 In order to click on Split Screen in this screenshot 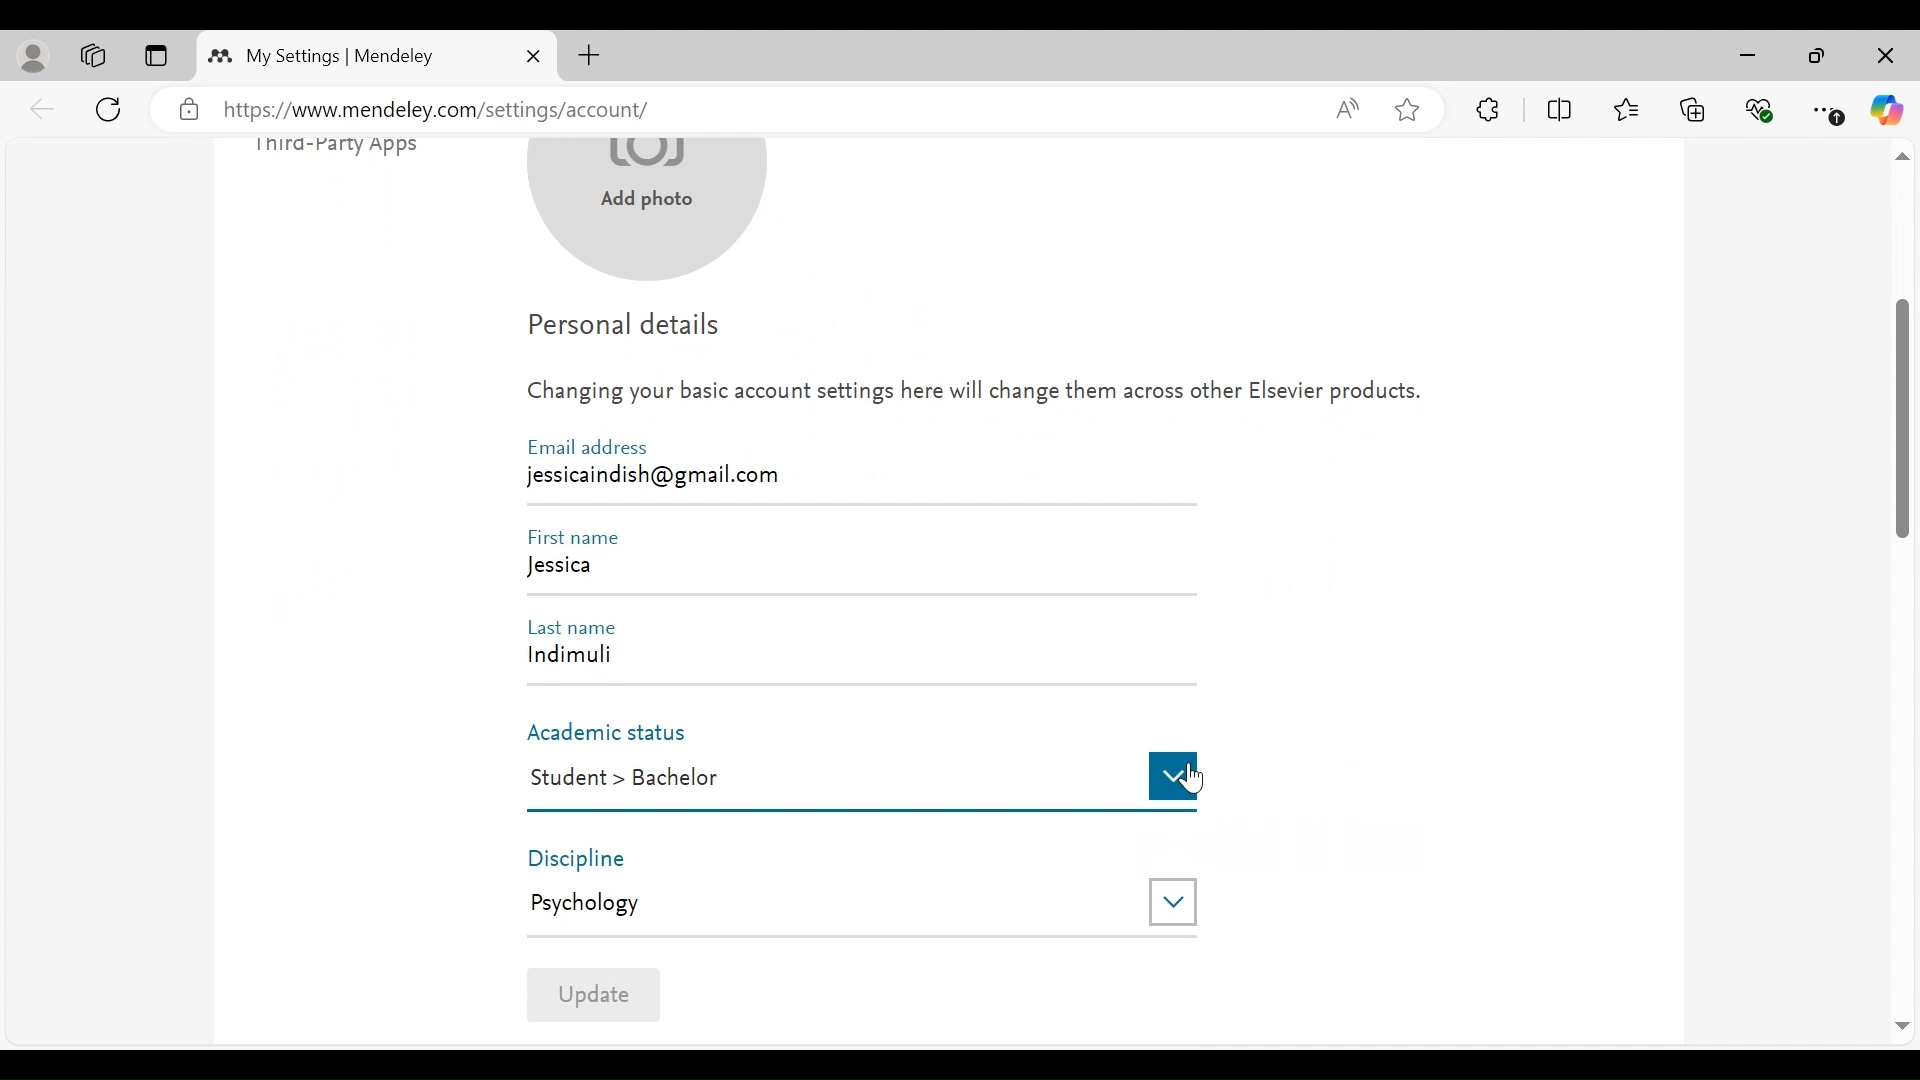, I will do `click(1563, 110)`.